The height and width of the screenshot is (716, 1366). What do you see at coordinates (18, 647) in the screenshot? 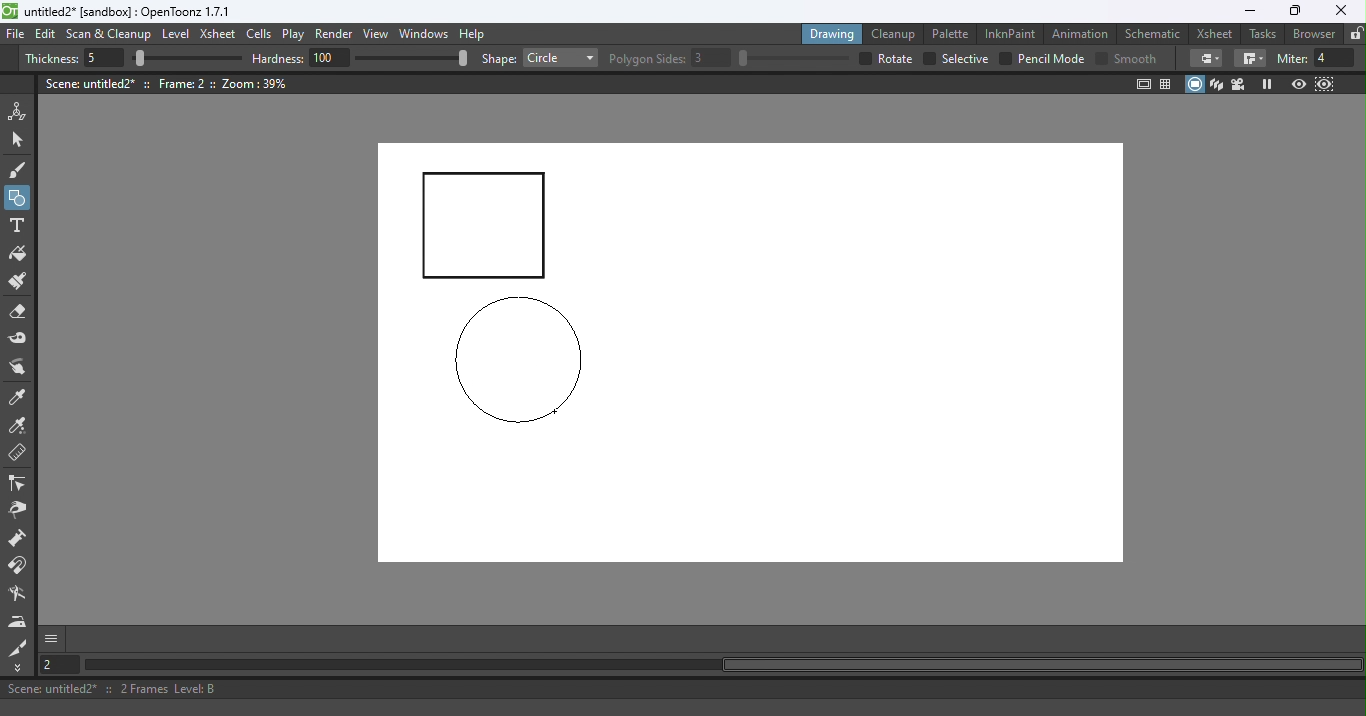
I see `Cutter tool` at bounding box center [18, 647].